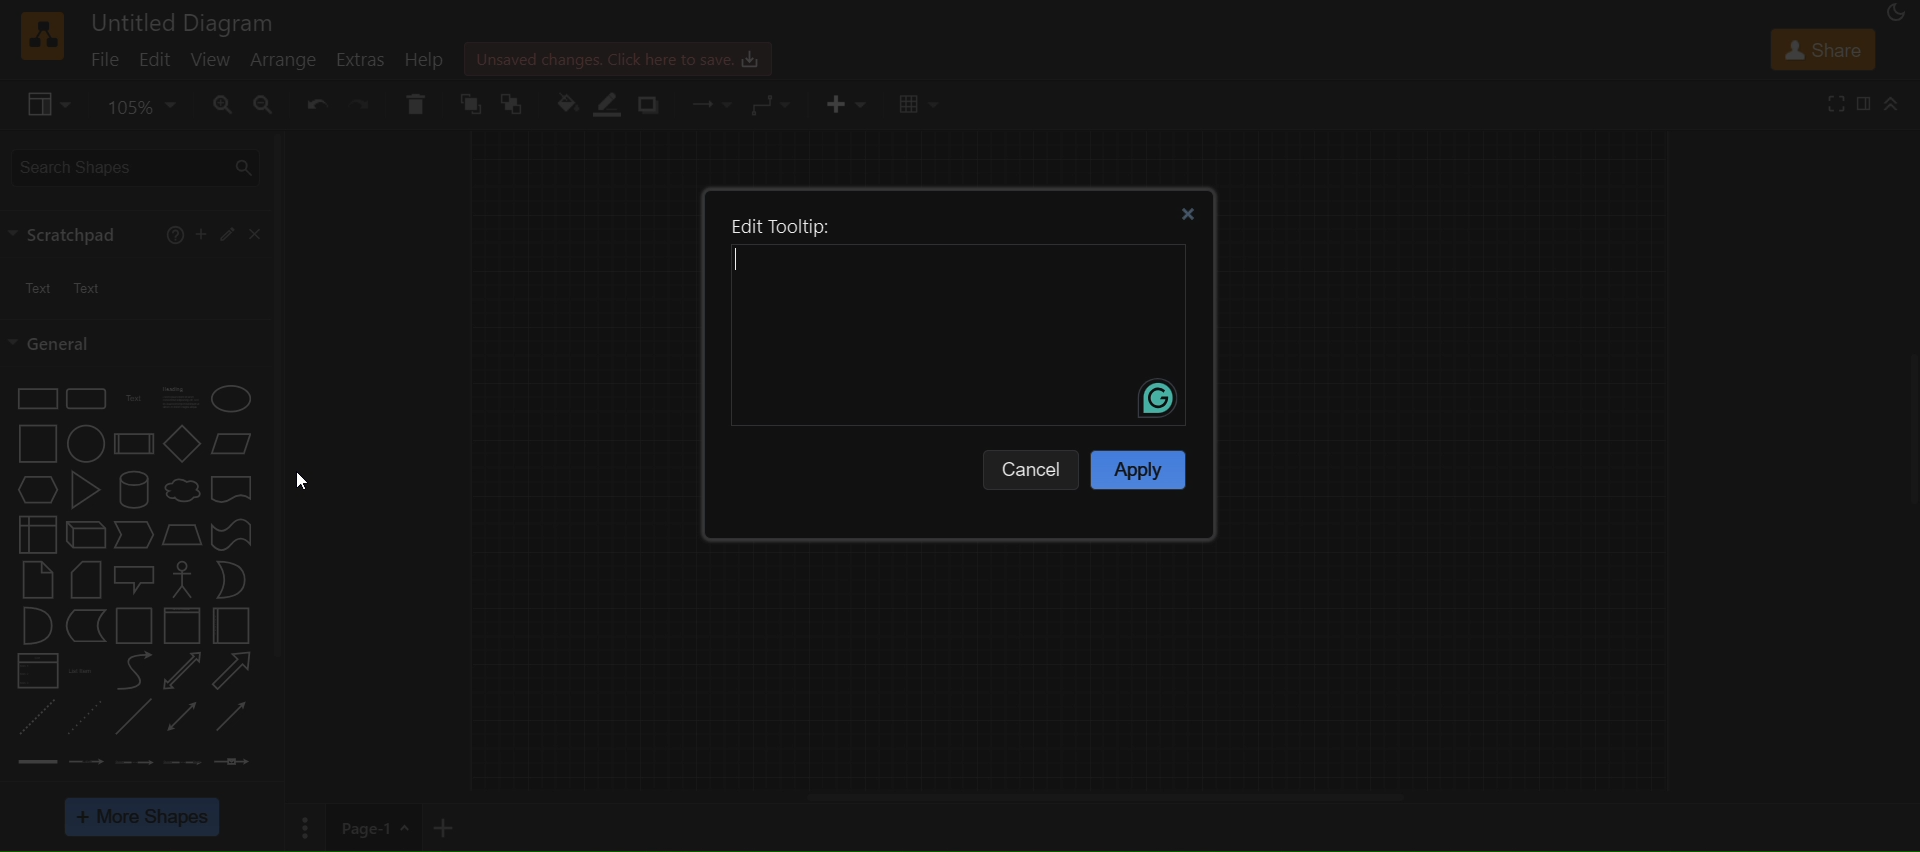  I want to click on add new page, so click(459, 826).